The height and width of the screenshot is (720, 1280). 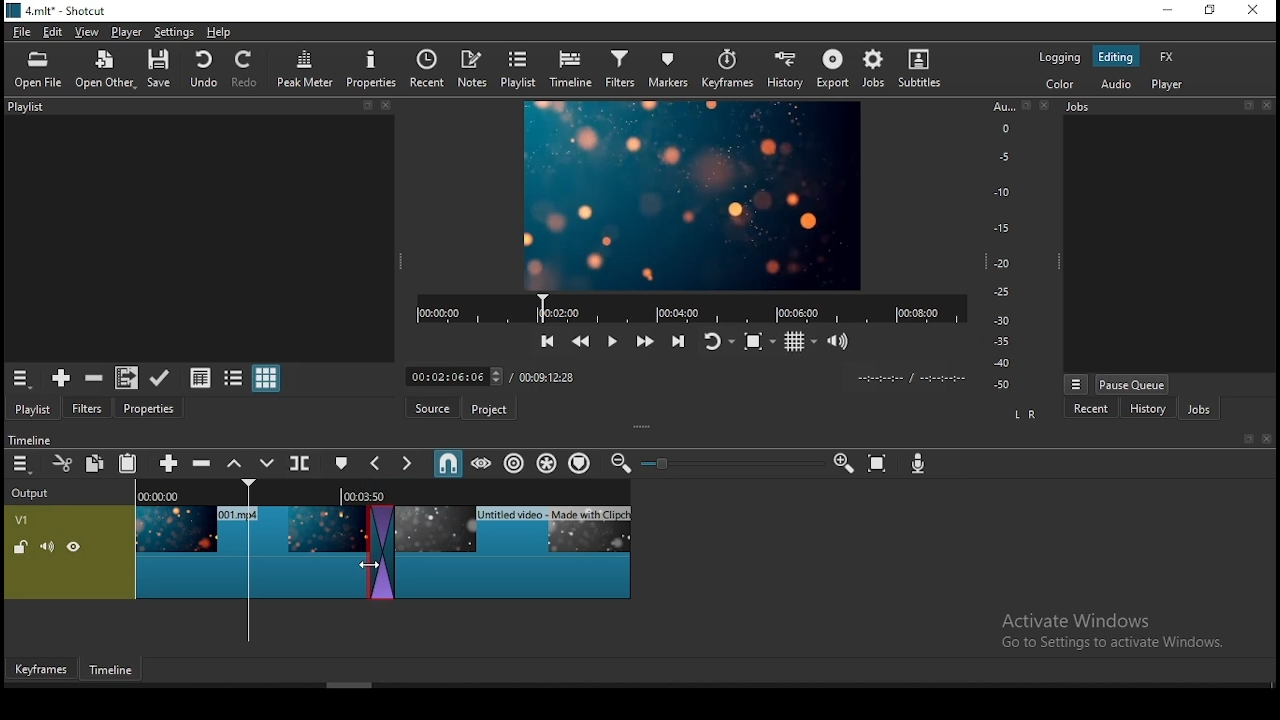 What do you see at coordinates (342, 462) in the screenshot?
I see `create/edit marker` at bounding box center [342, 462].